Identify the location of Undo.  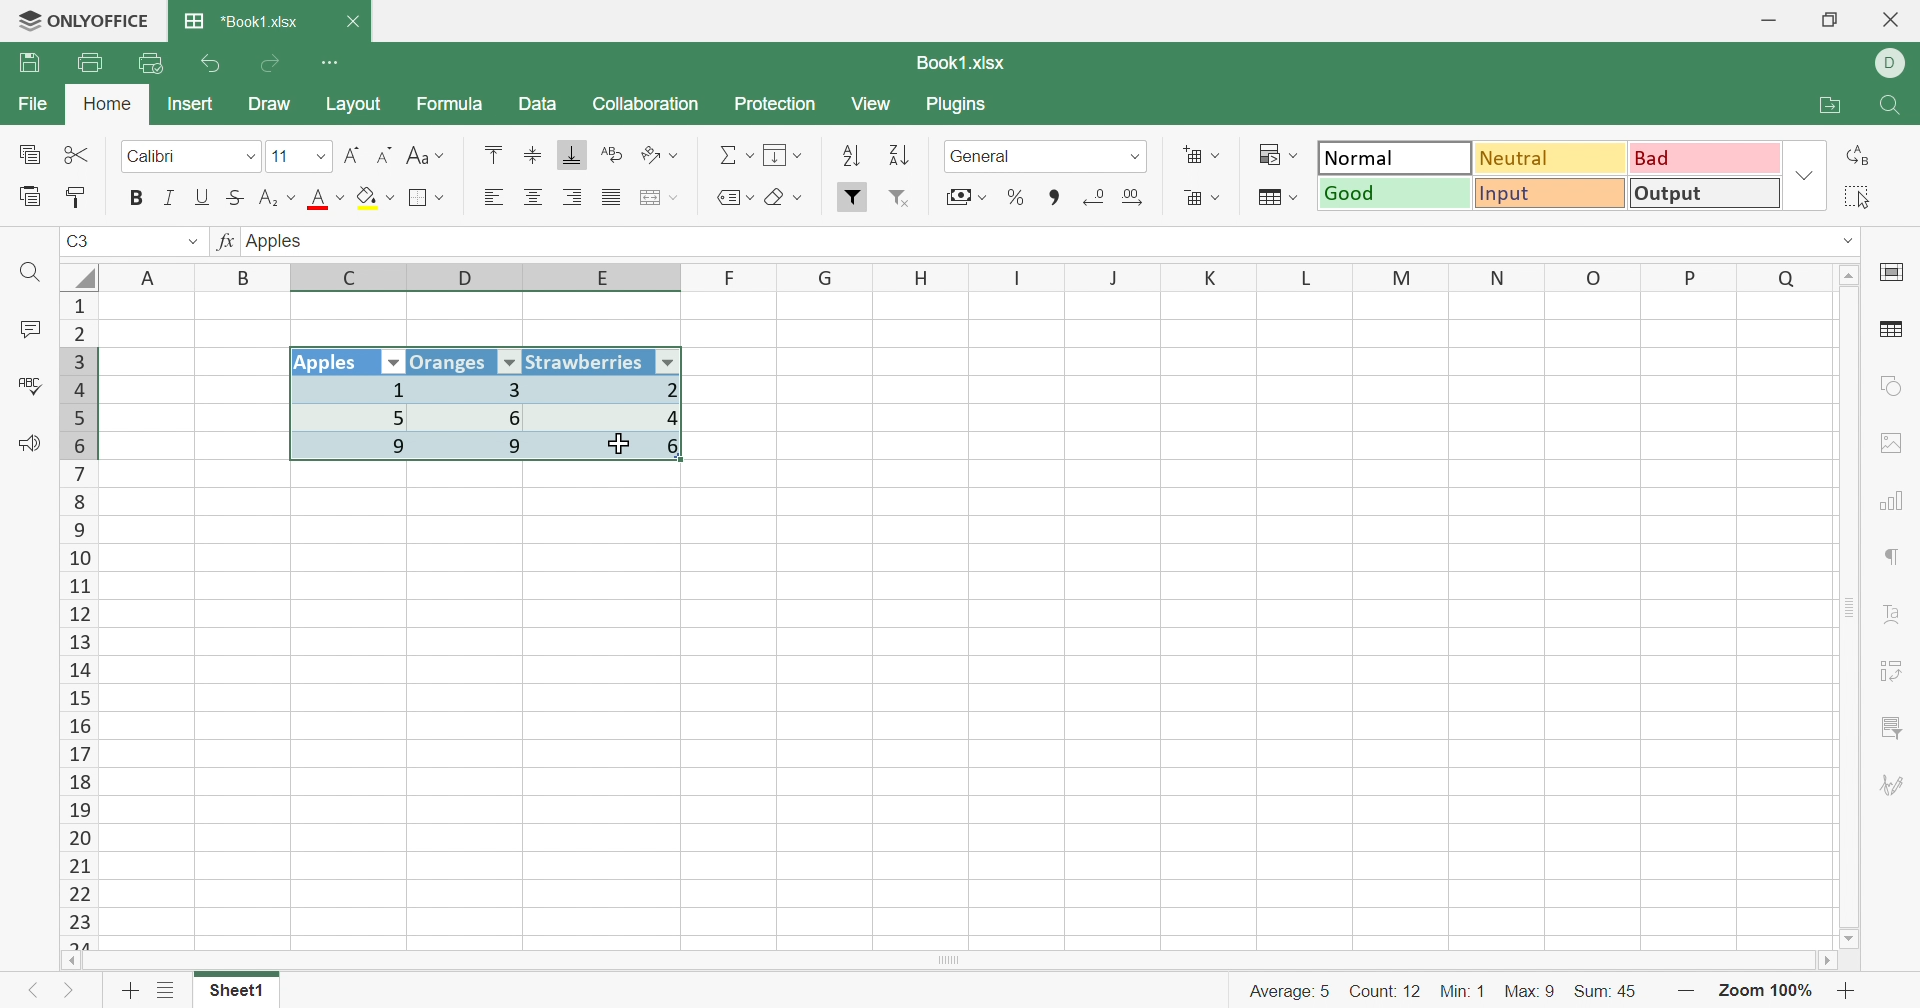
(212, 64).